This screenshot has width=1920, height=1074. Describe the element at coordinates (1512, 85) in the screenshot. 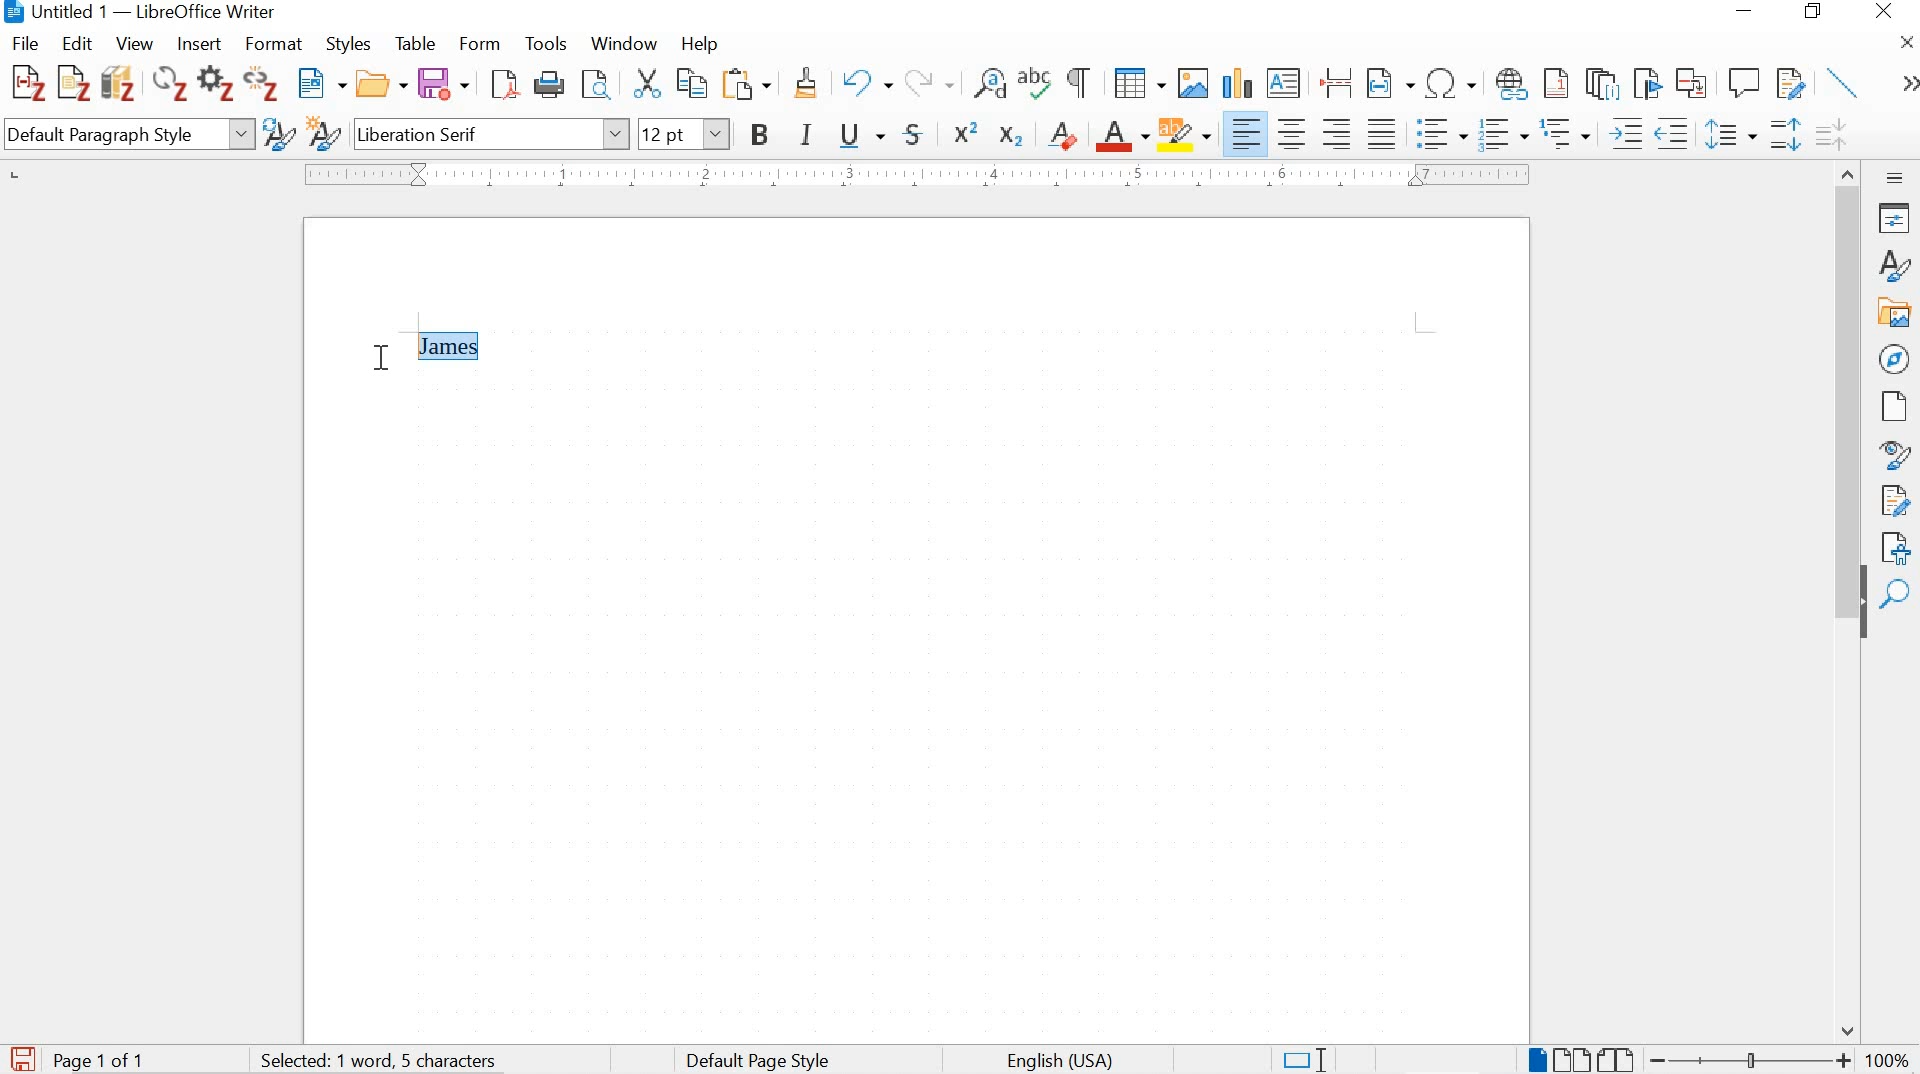

I see `insert footnote` at that location.